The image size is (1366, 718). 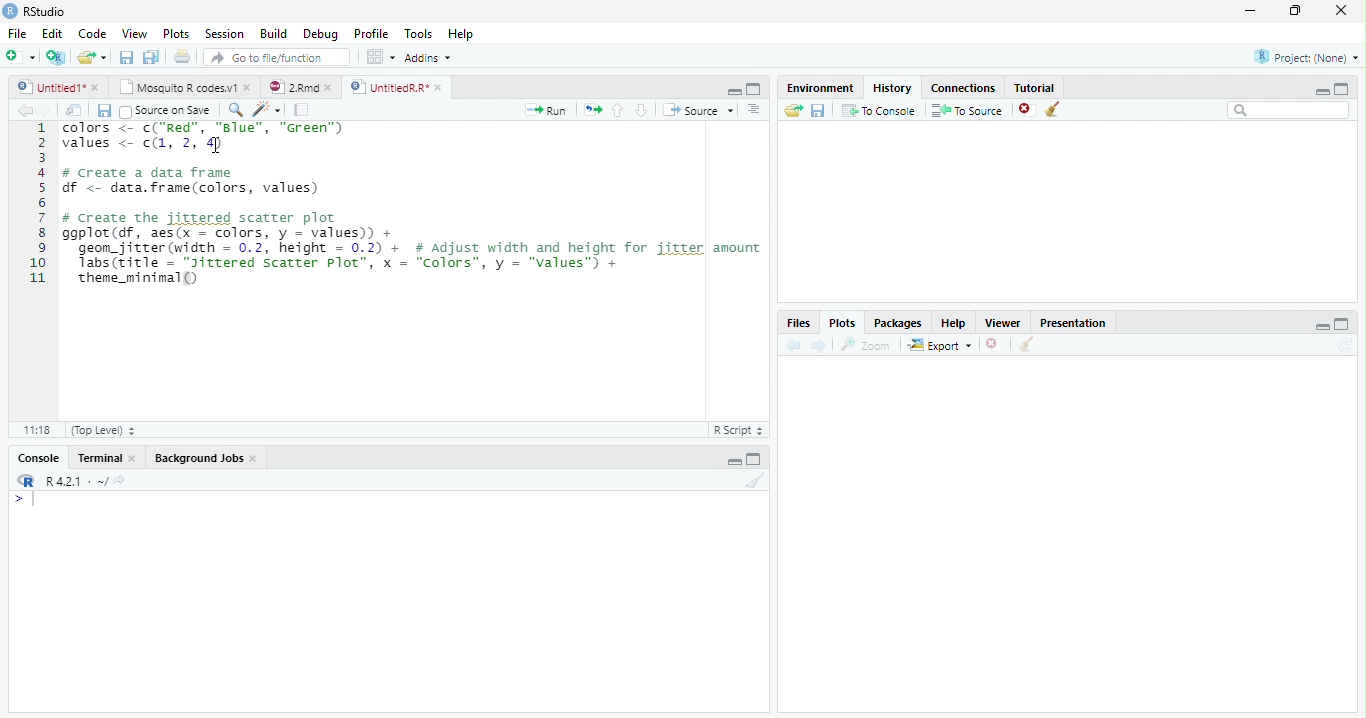 What do you see at coordinates (1251, 10) in the screenshot?
I see `minimize` at bounding box center [1251, 10].